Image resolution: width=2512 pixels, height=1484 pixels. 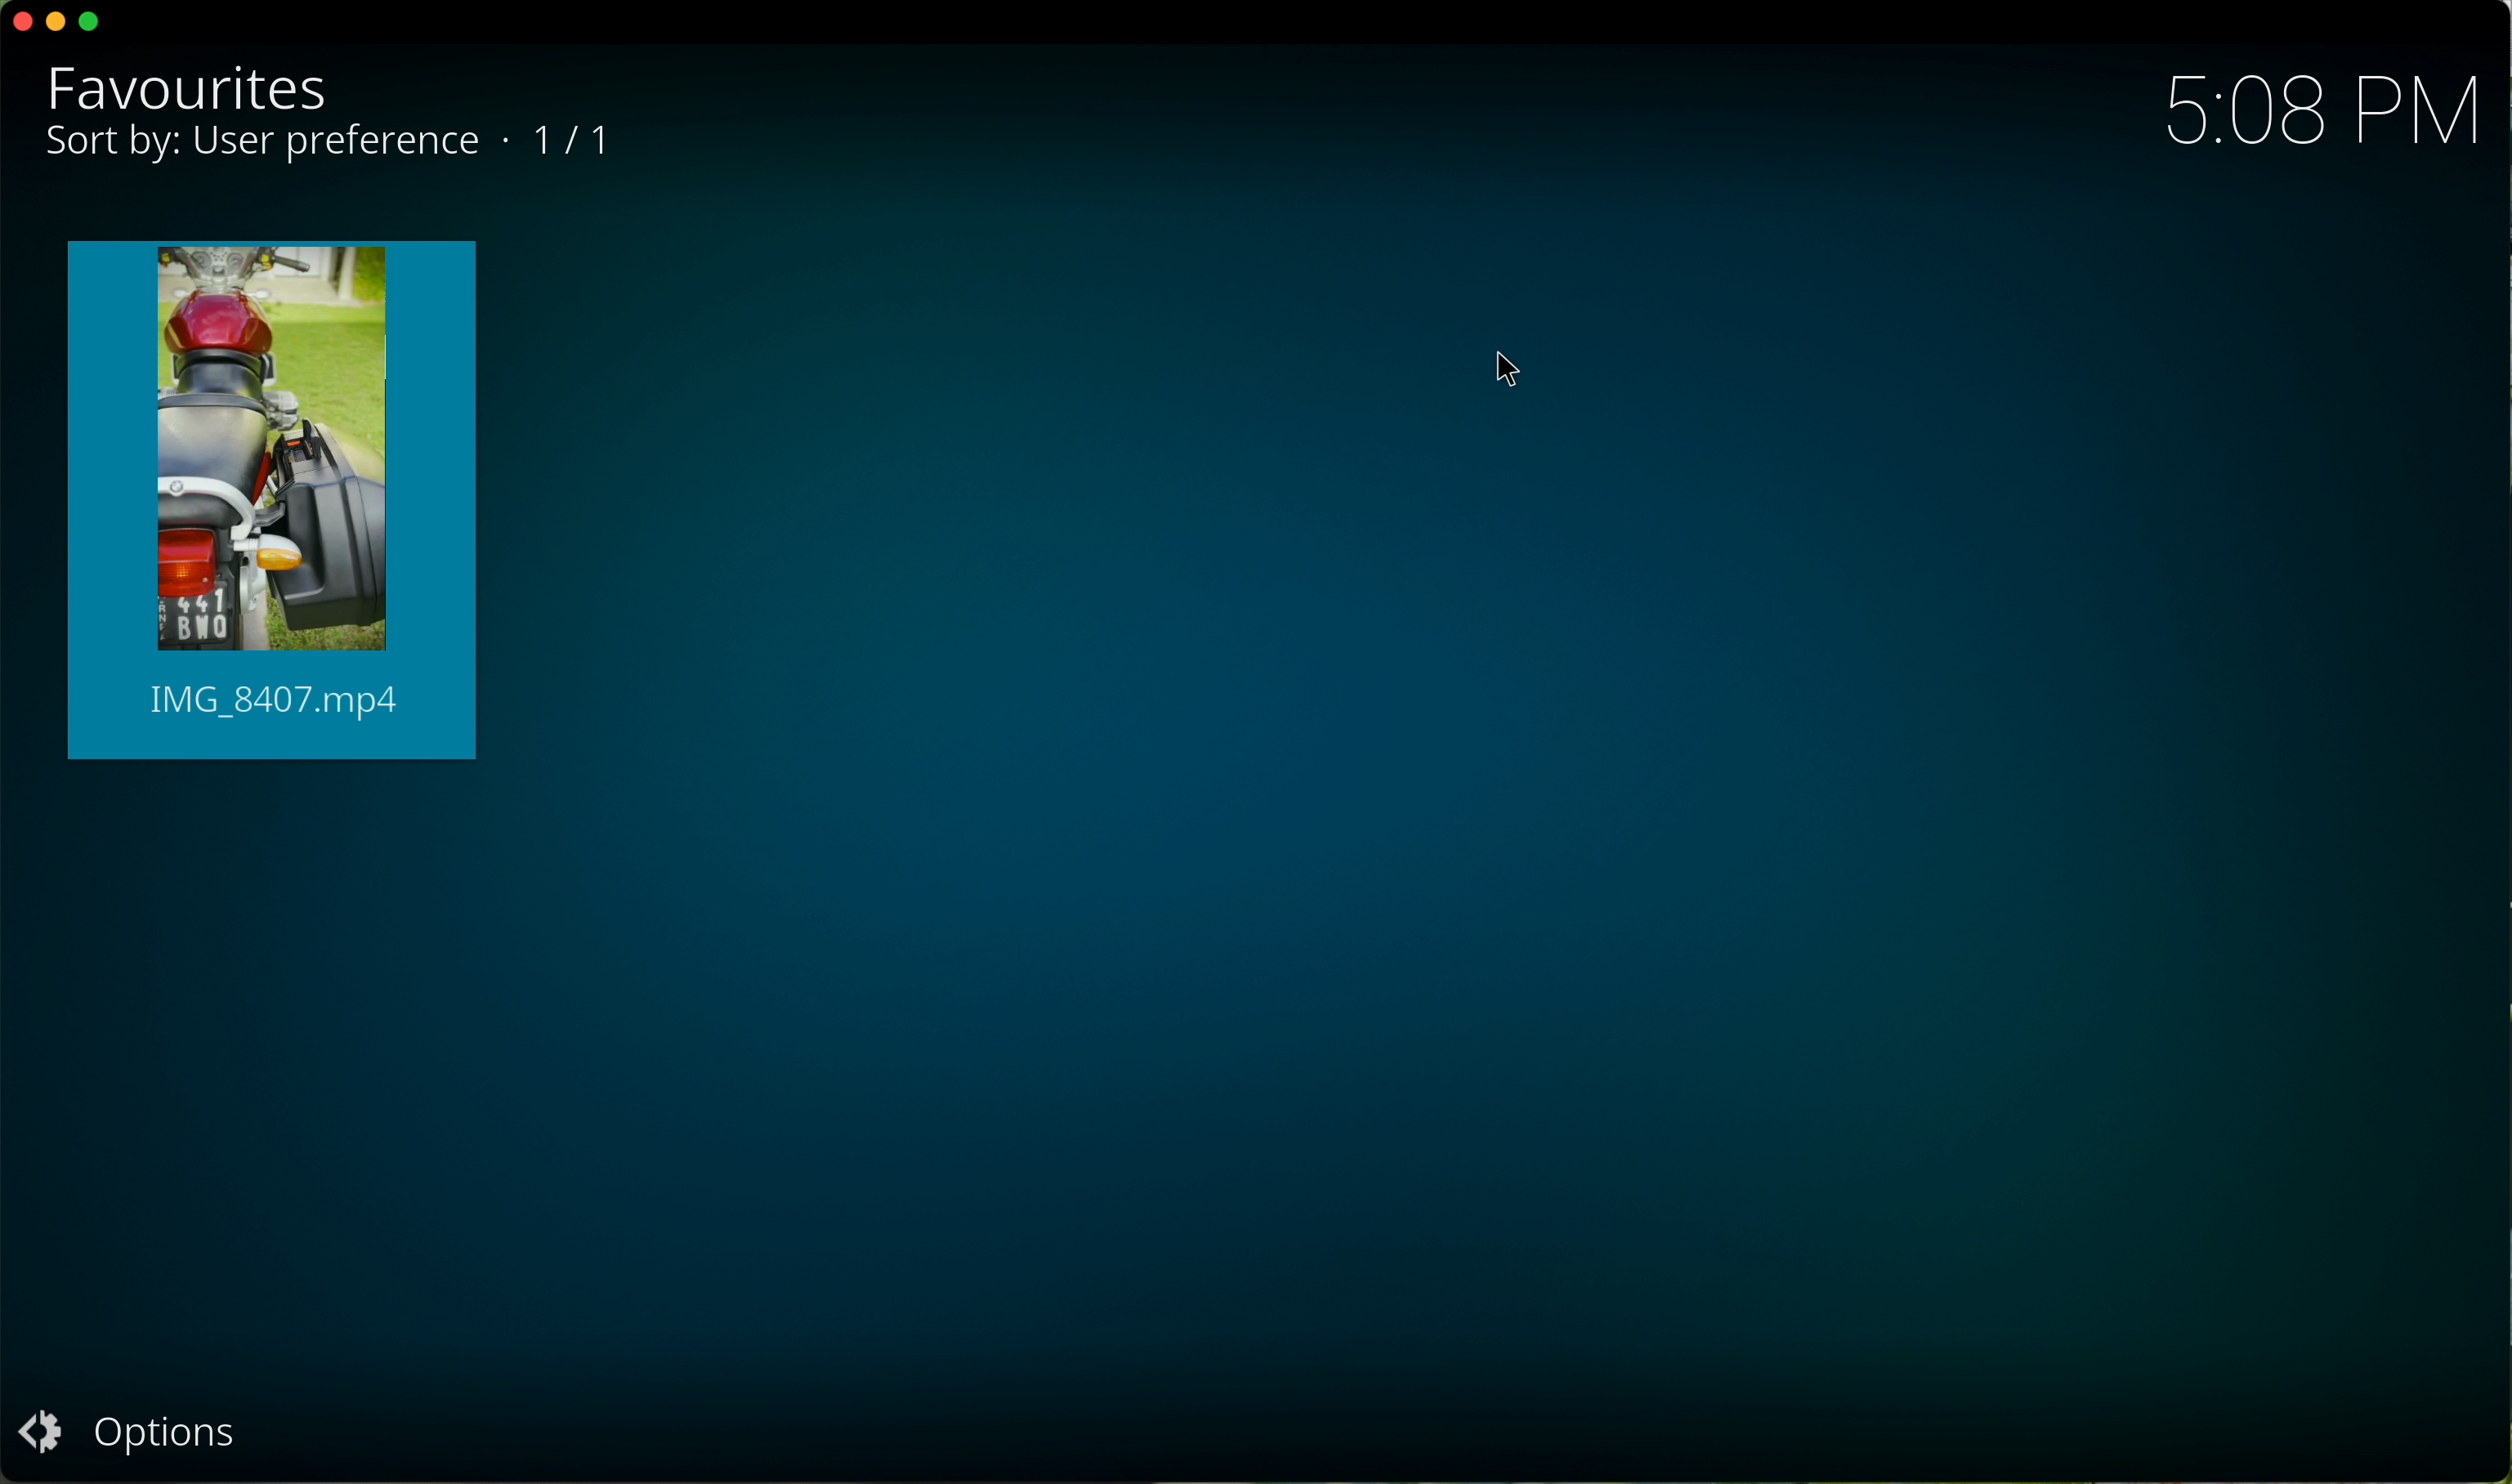 I want to click on sort by user preference, so click(x=261, y=146).